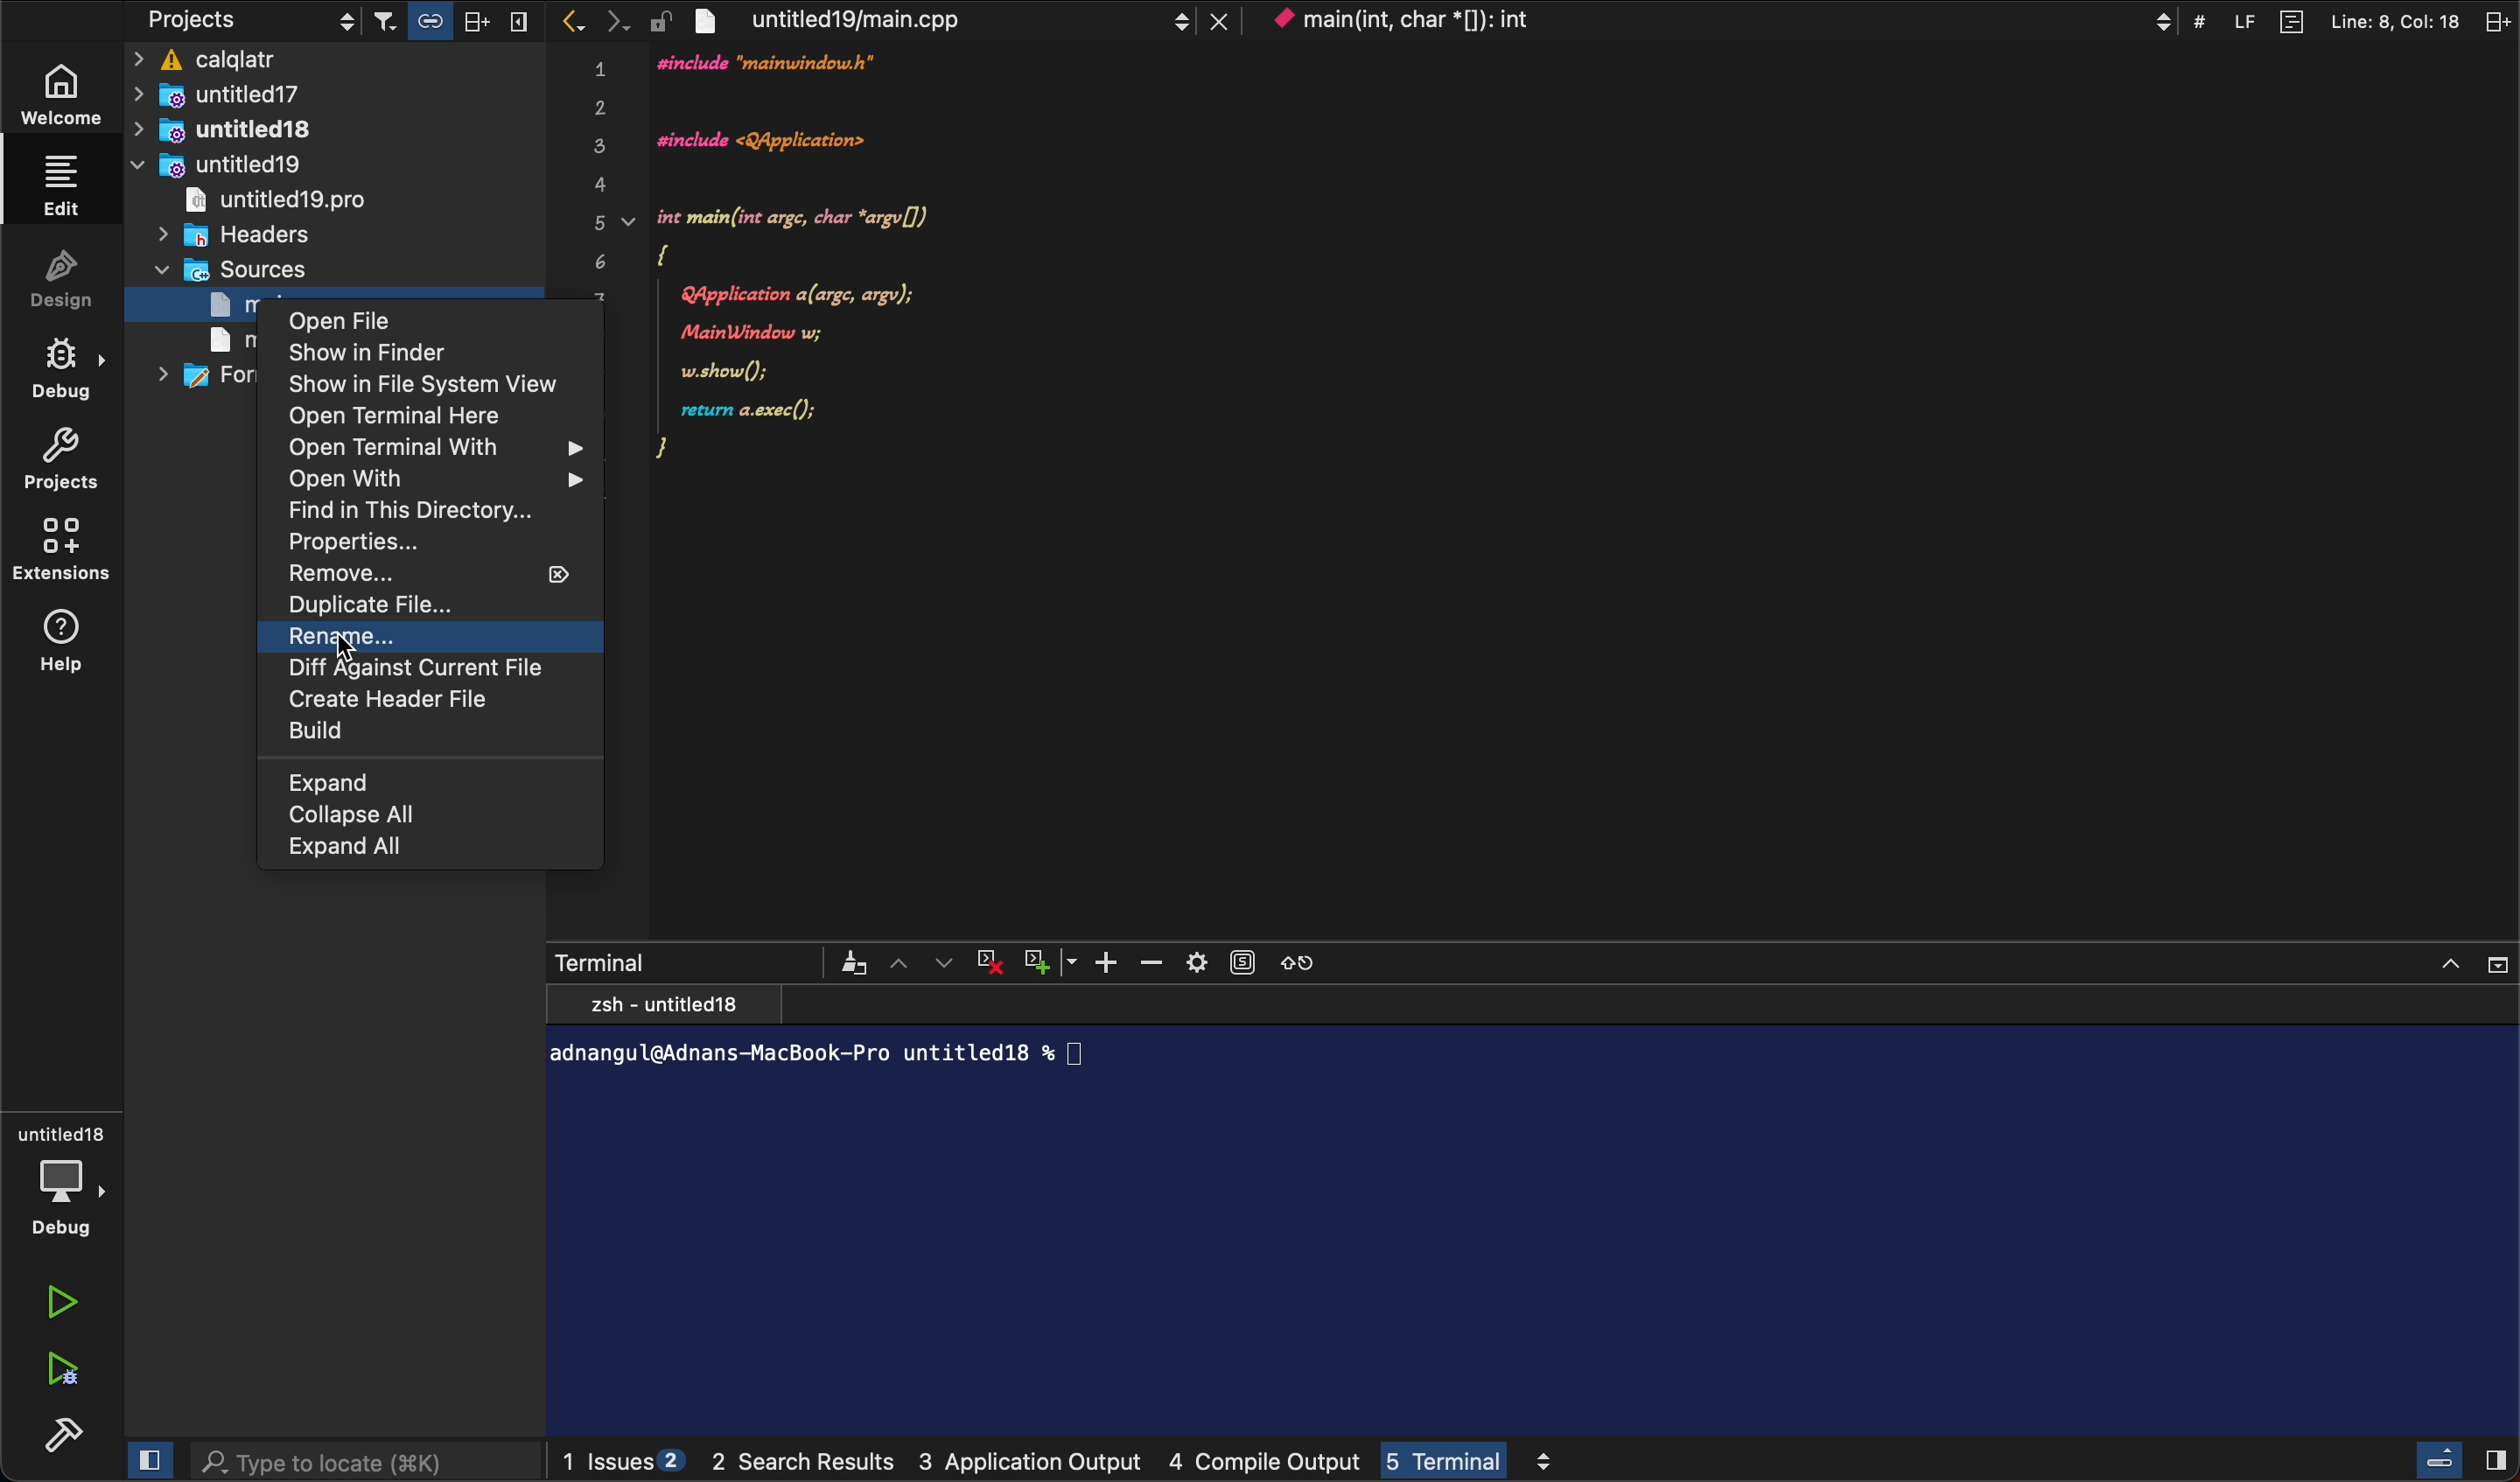  Describe the element at coordinates (408, 353) in the screenshot. I see `show` at that location.